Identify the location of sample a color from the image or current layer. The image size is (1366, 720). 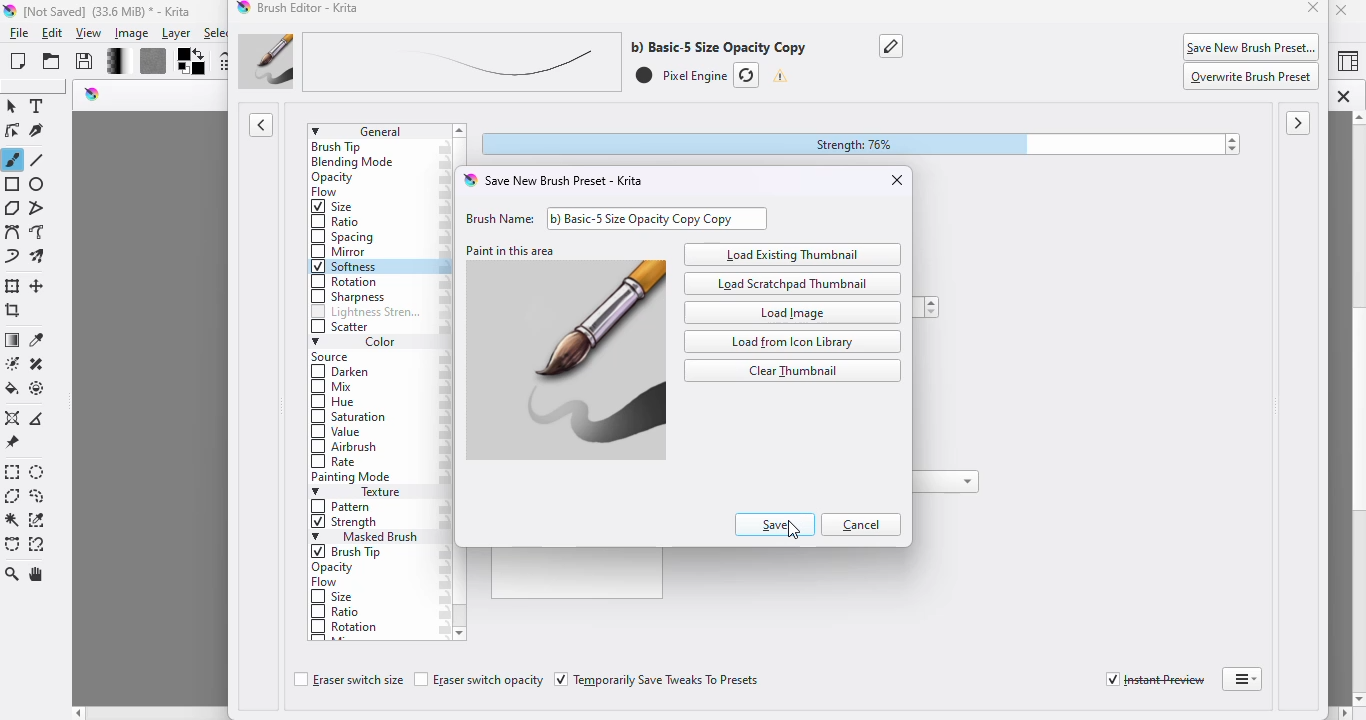
(37, 339).